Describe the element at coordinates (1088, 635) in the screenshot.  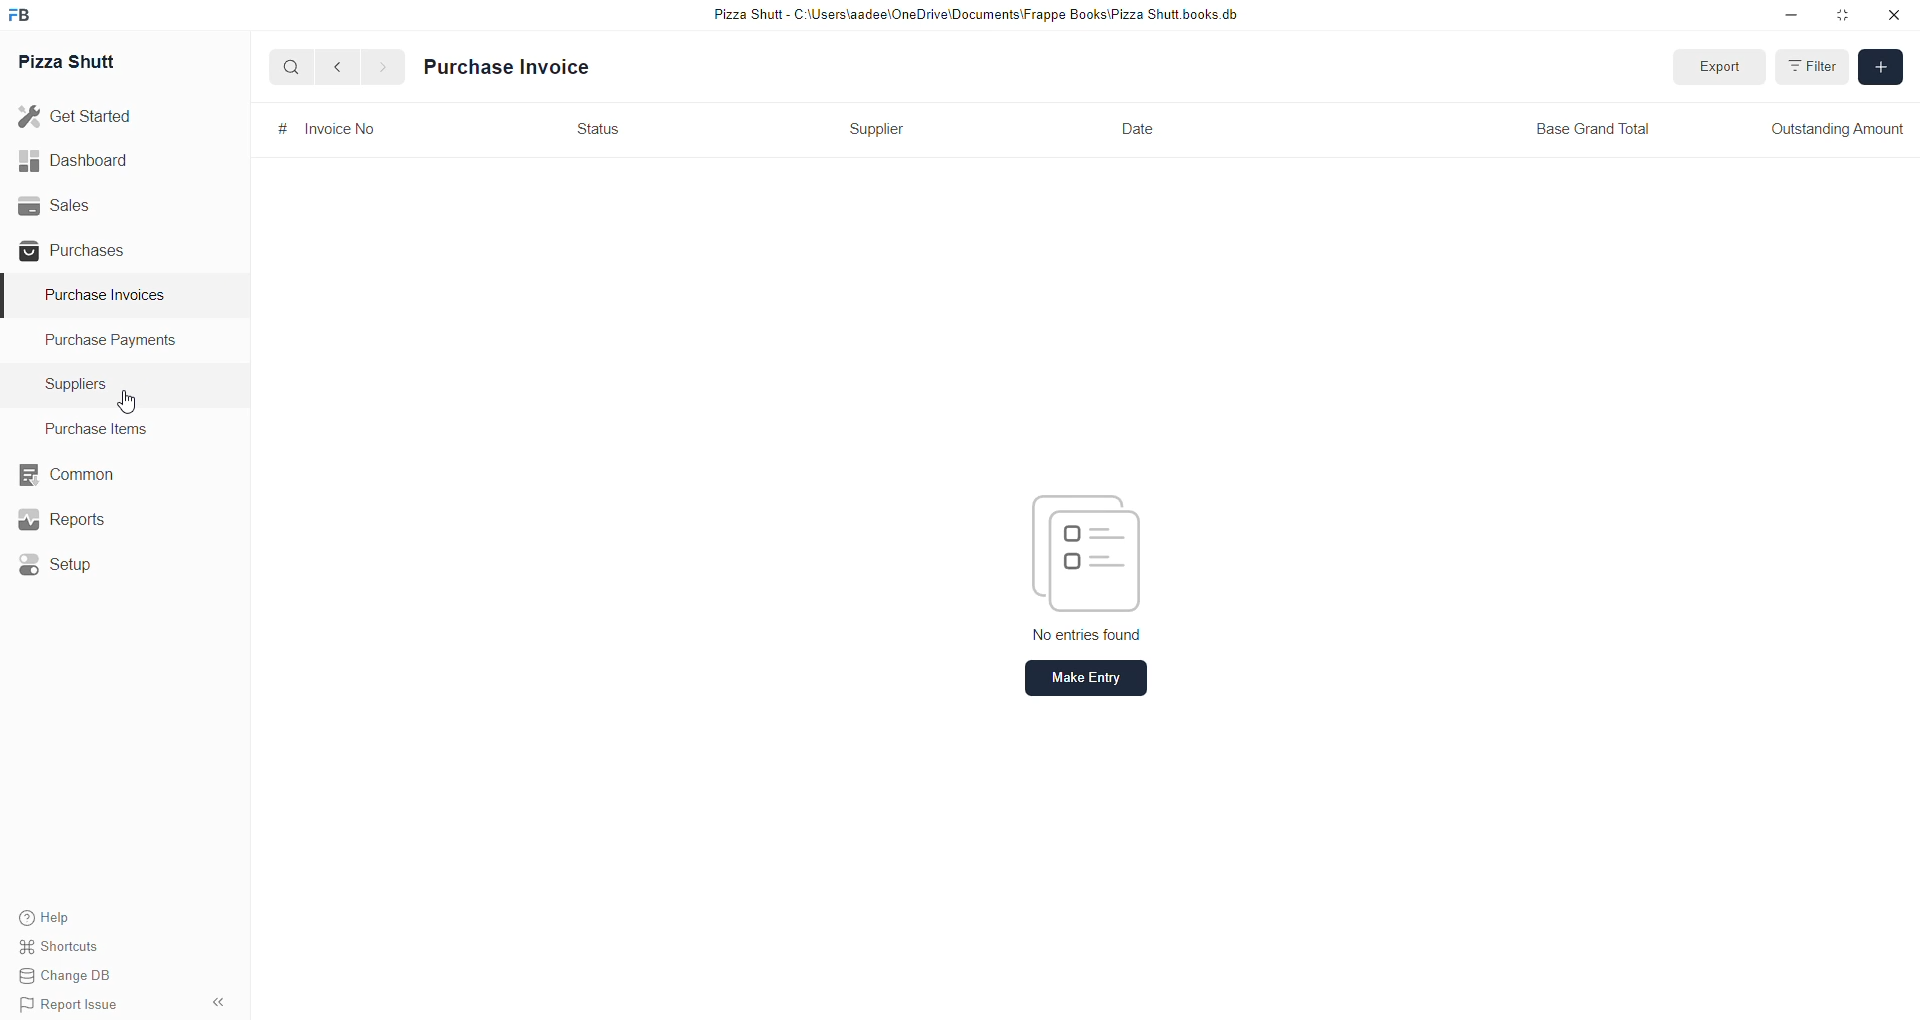
I see `No entries found` at that location.